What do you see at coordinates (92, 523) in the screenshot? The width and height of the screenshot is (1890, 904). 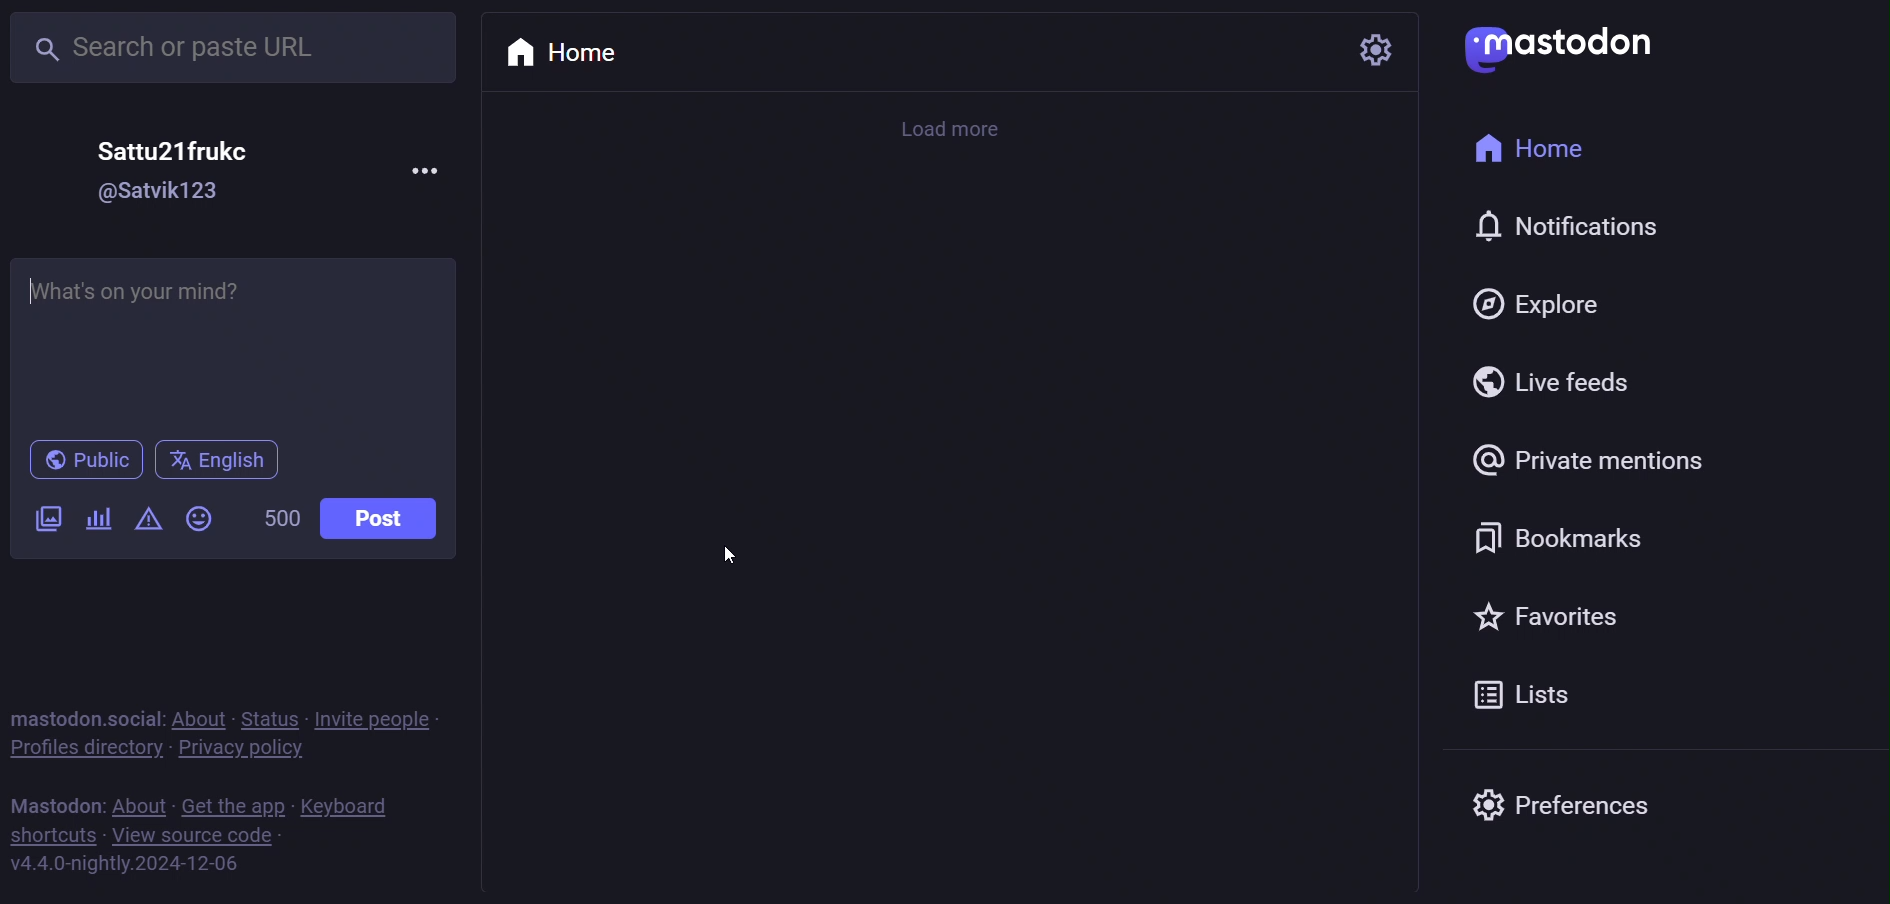 I see `poll` at bounding box center [92, 523].